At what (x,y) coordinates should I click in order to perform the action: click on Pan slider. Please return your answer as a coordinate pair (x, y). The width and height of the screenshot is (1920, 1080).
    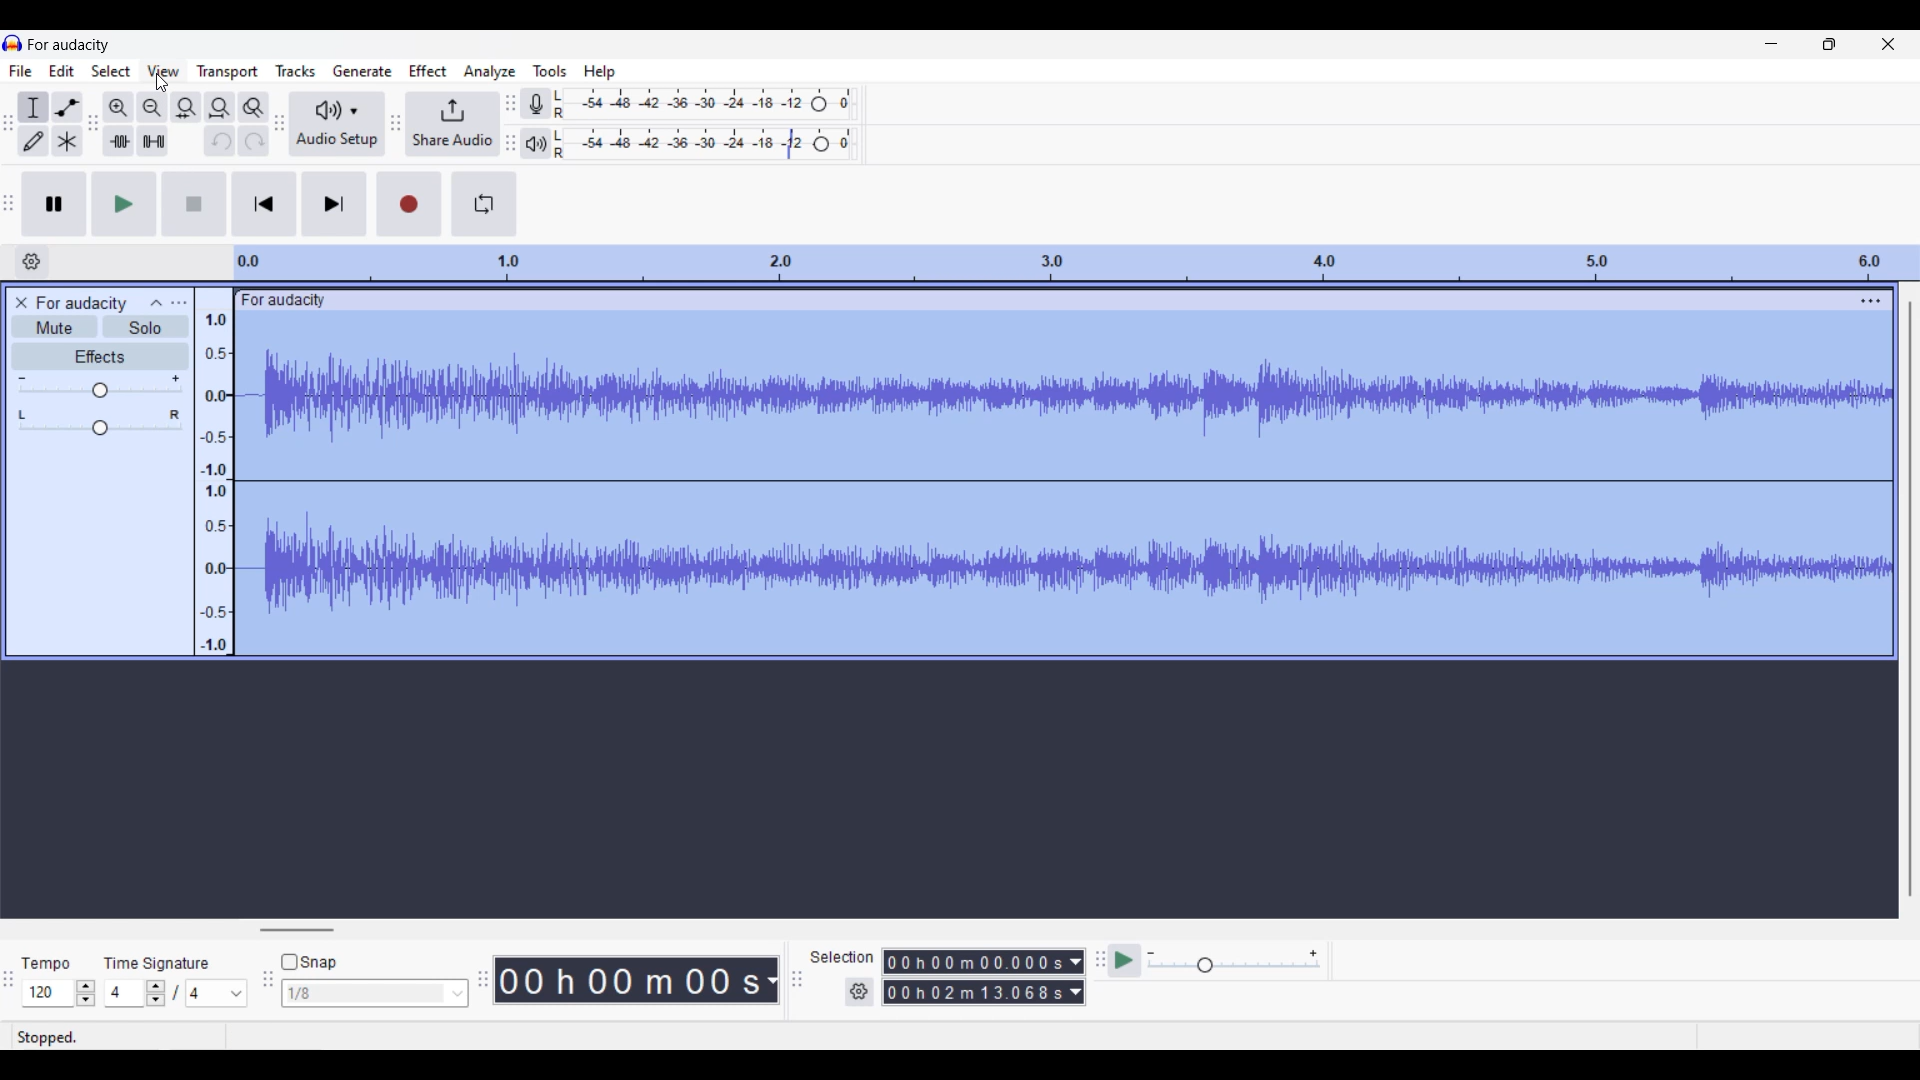
    Looking at the image, I should click on (100, 423).